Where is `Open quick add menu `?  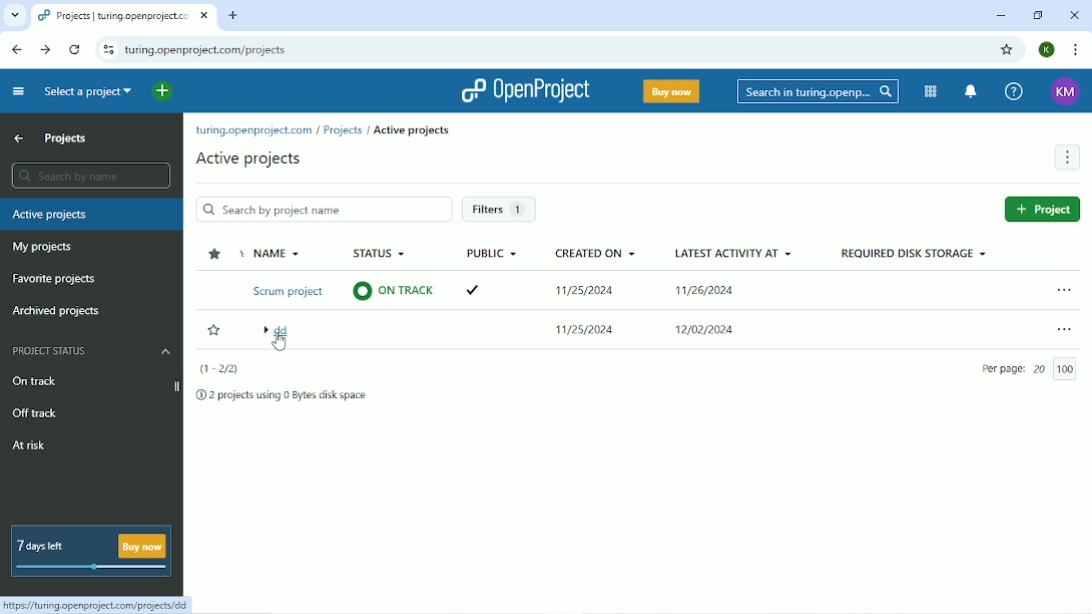 Open quick add menu  is located at coordinates (161, 90).